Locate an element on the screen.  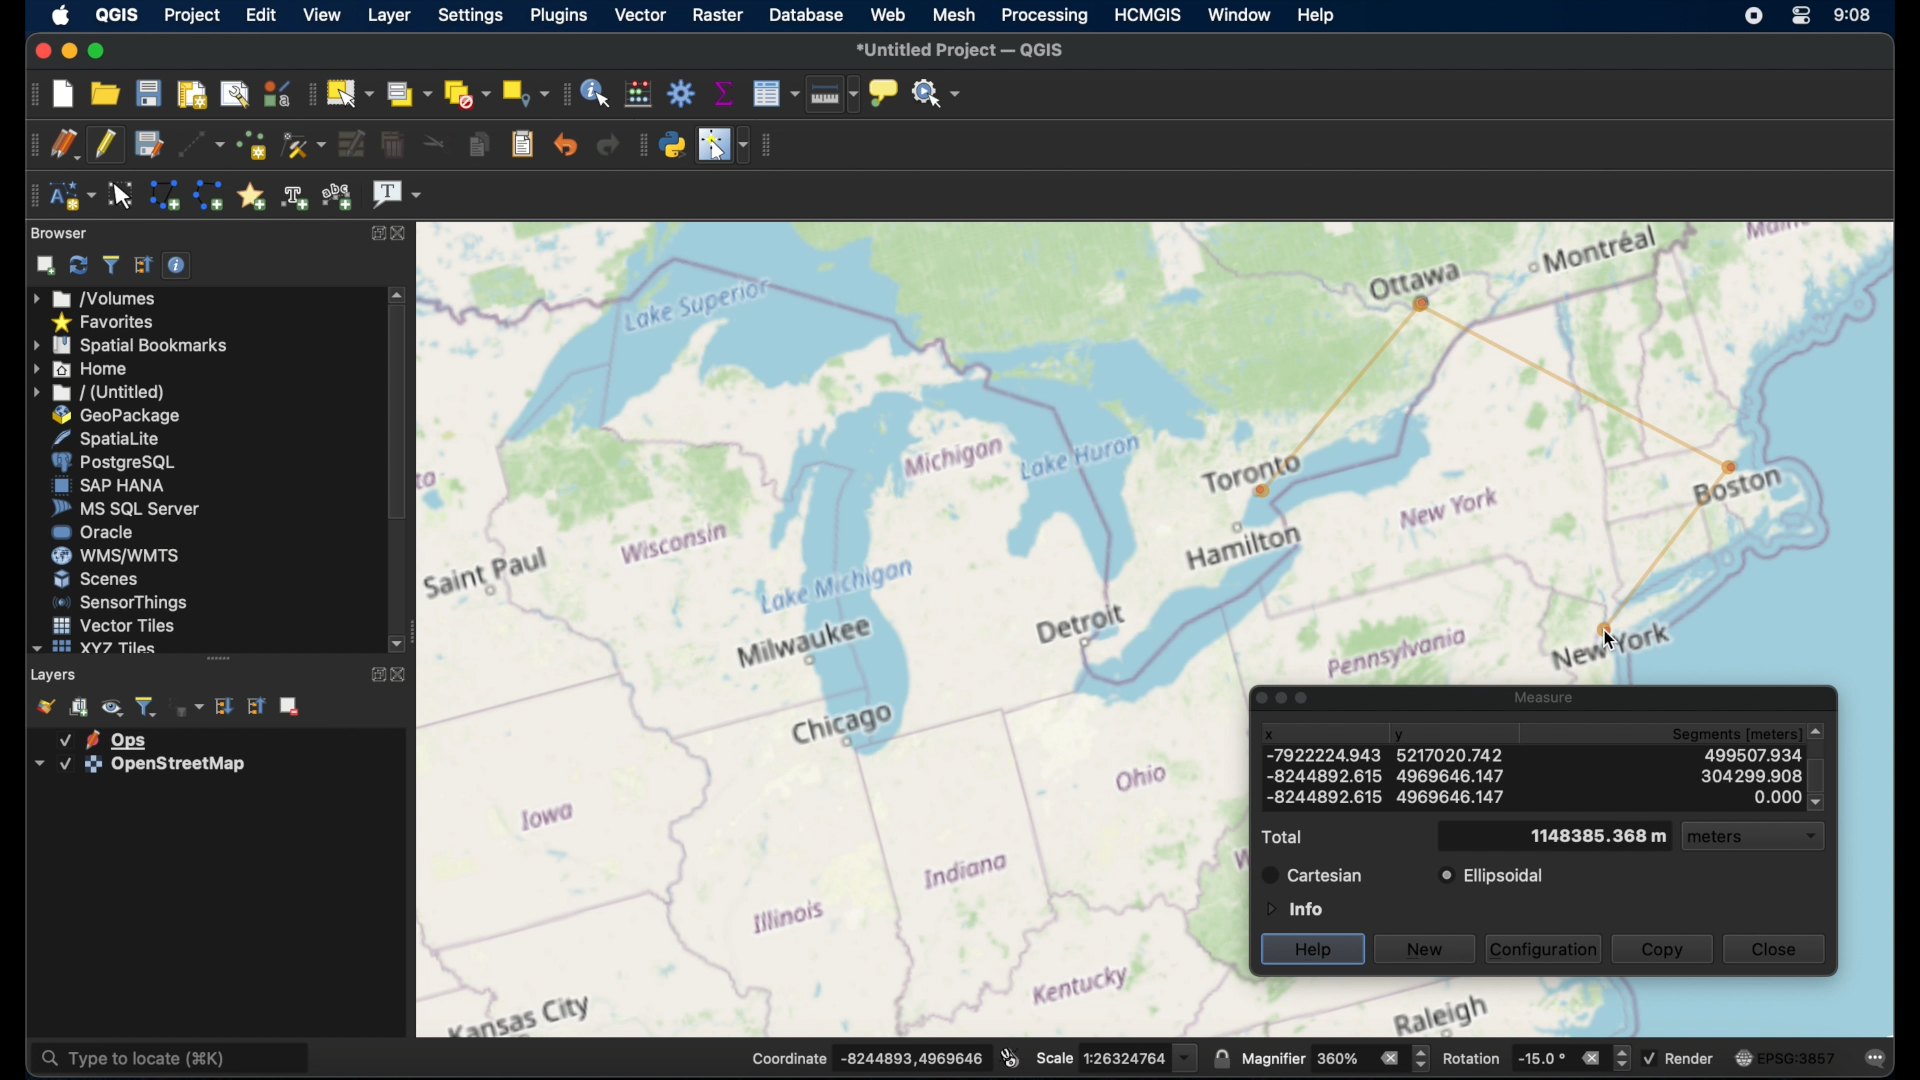
spatial bookmarks is located at coordinates (131, 344).